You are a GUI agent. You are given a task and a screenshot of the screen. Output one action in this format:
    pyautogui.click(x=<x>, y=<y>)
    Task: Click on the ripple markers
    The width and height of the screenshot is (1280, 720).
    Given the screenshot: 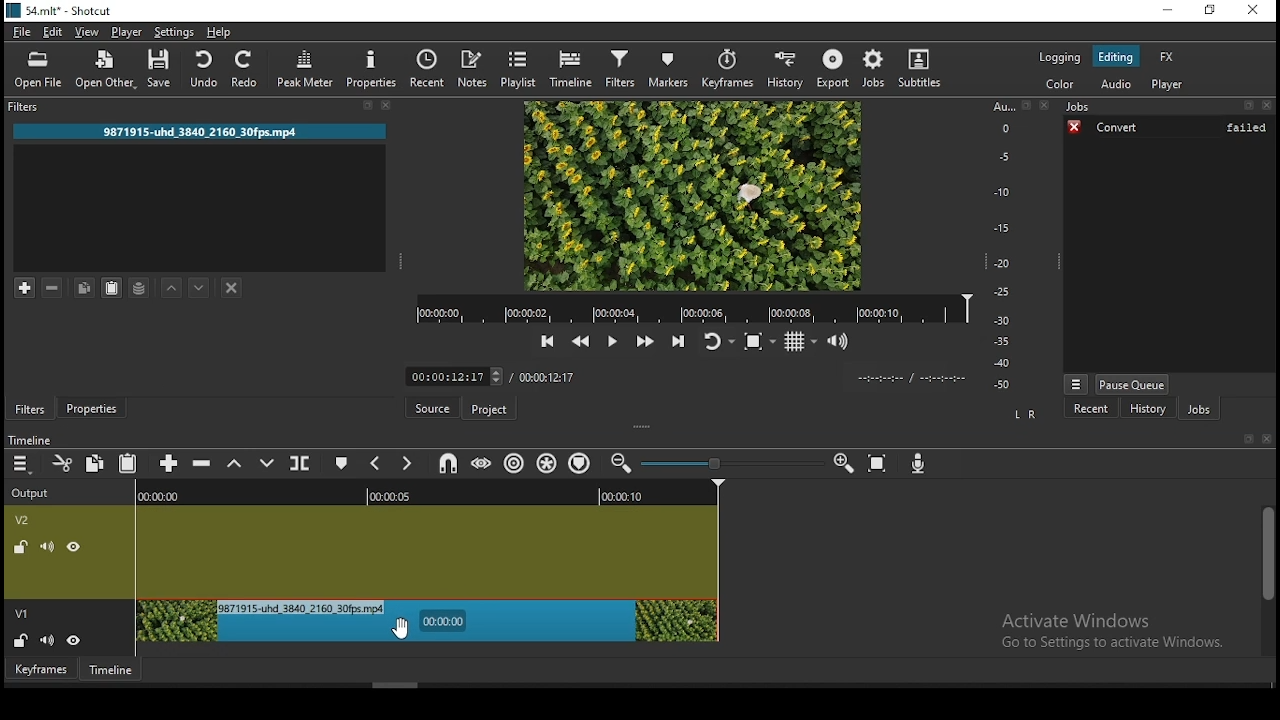 What is the action you would take?
    pyautogui.click(x=583, y=463)
    